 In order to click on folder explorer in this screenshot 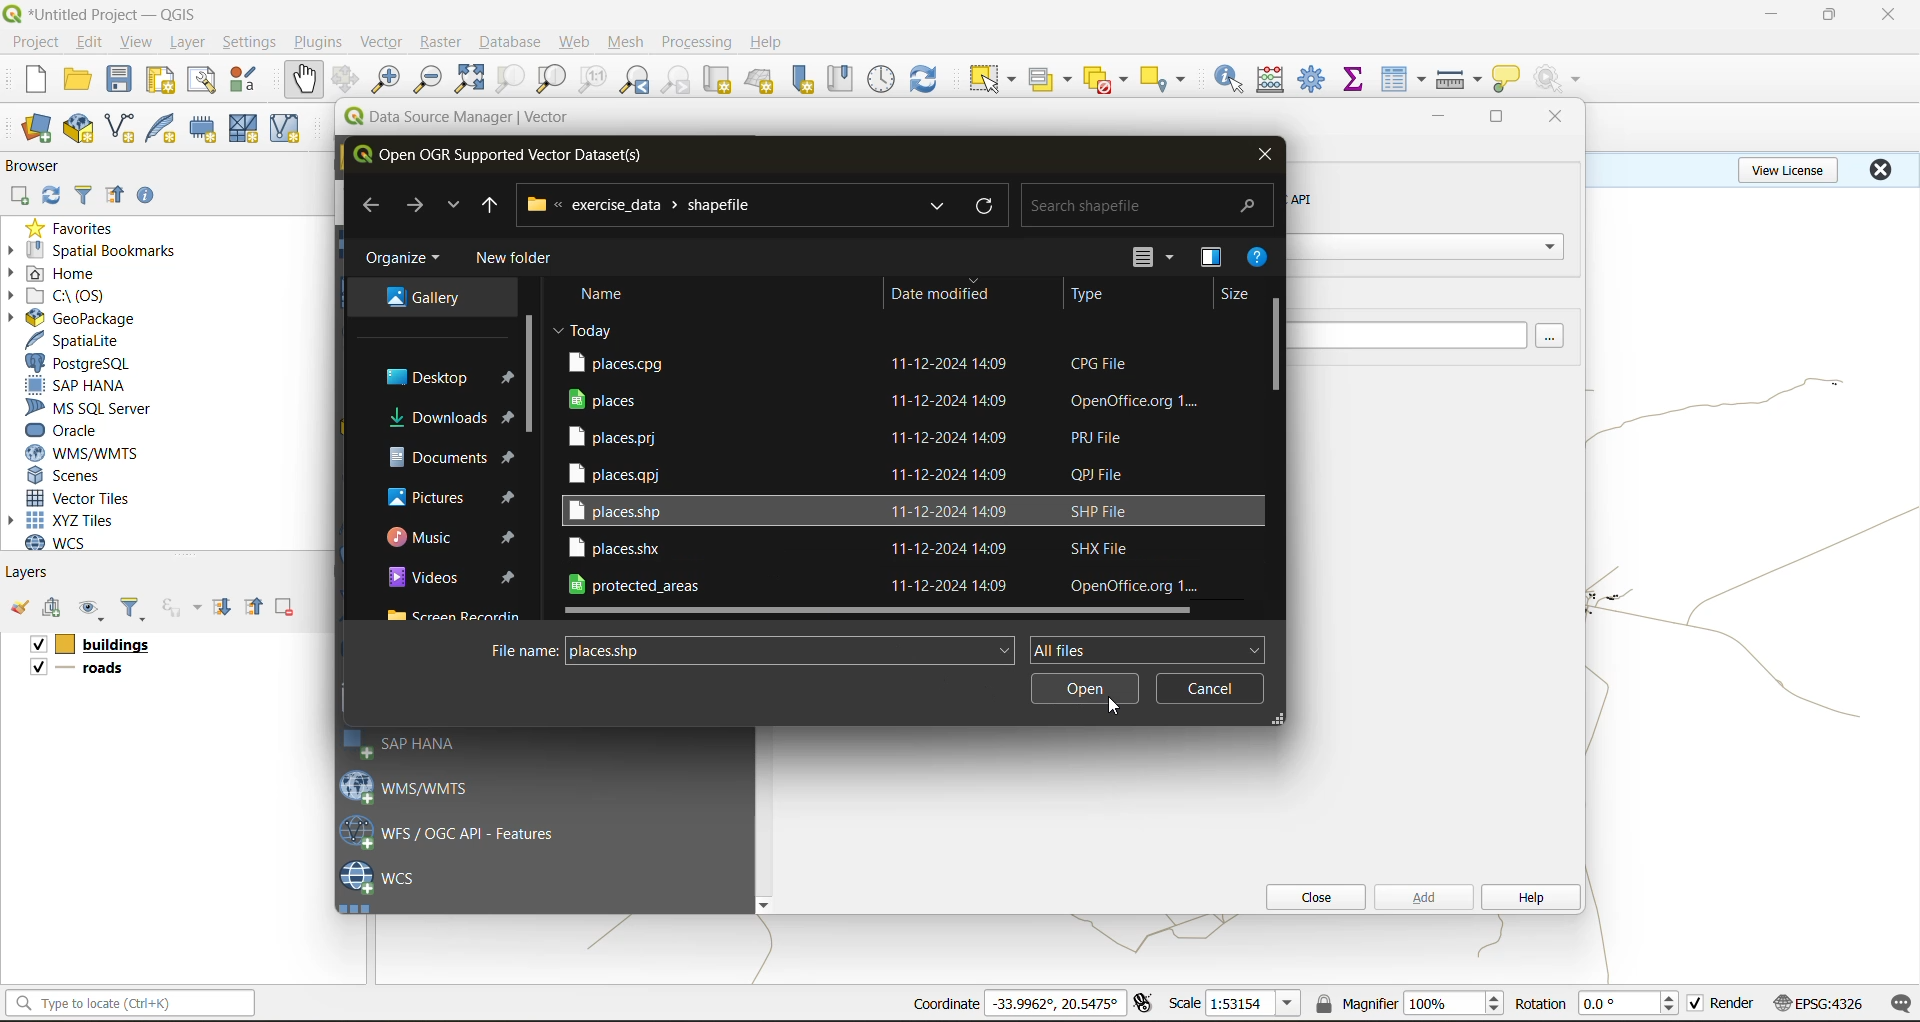, I will do `click(453, 538)`.